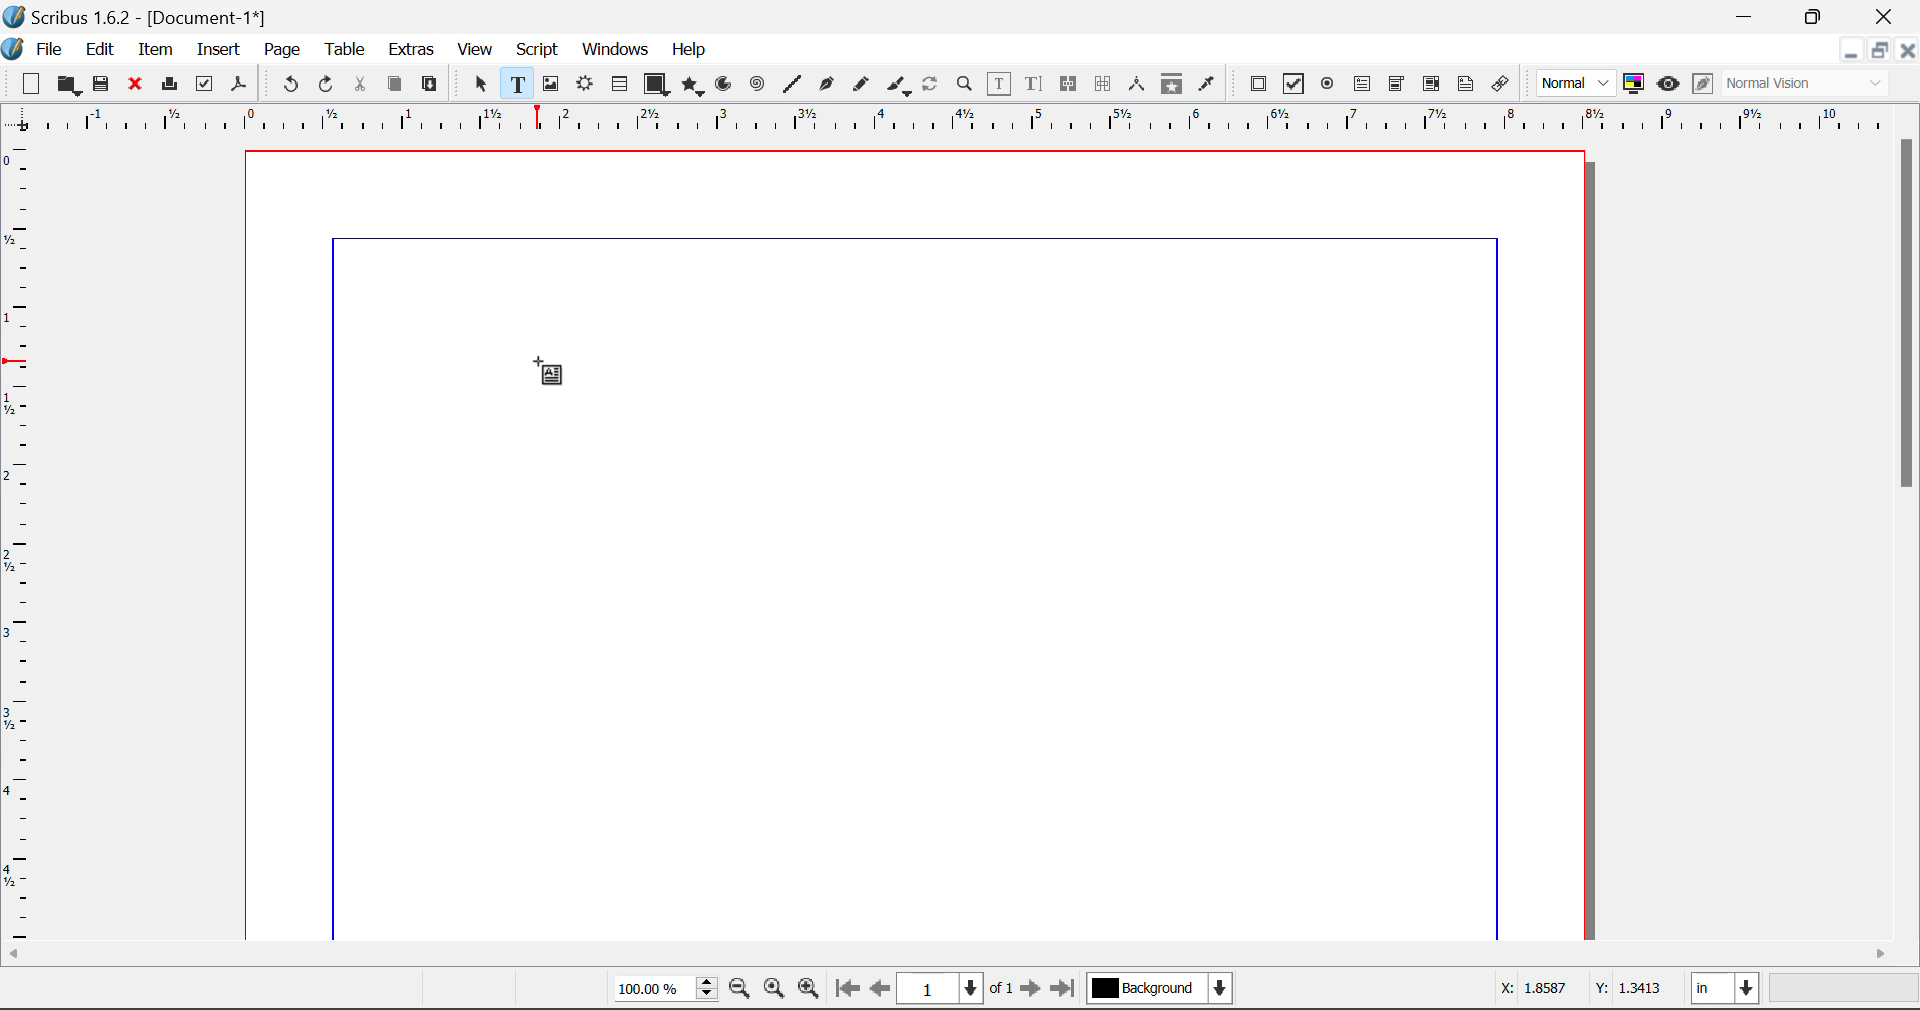 The image size is (1920, 1010). What do you see at coordinates (1033, 85) in the screenshot?
I see `Edit Text With Story Editor` at bounding box center [1033, 85].